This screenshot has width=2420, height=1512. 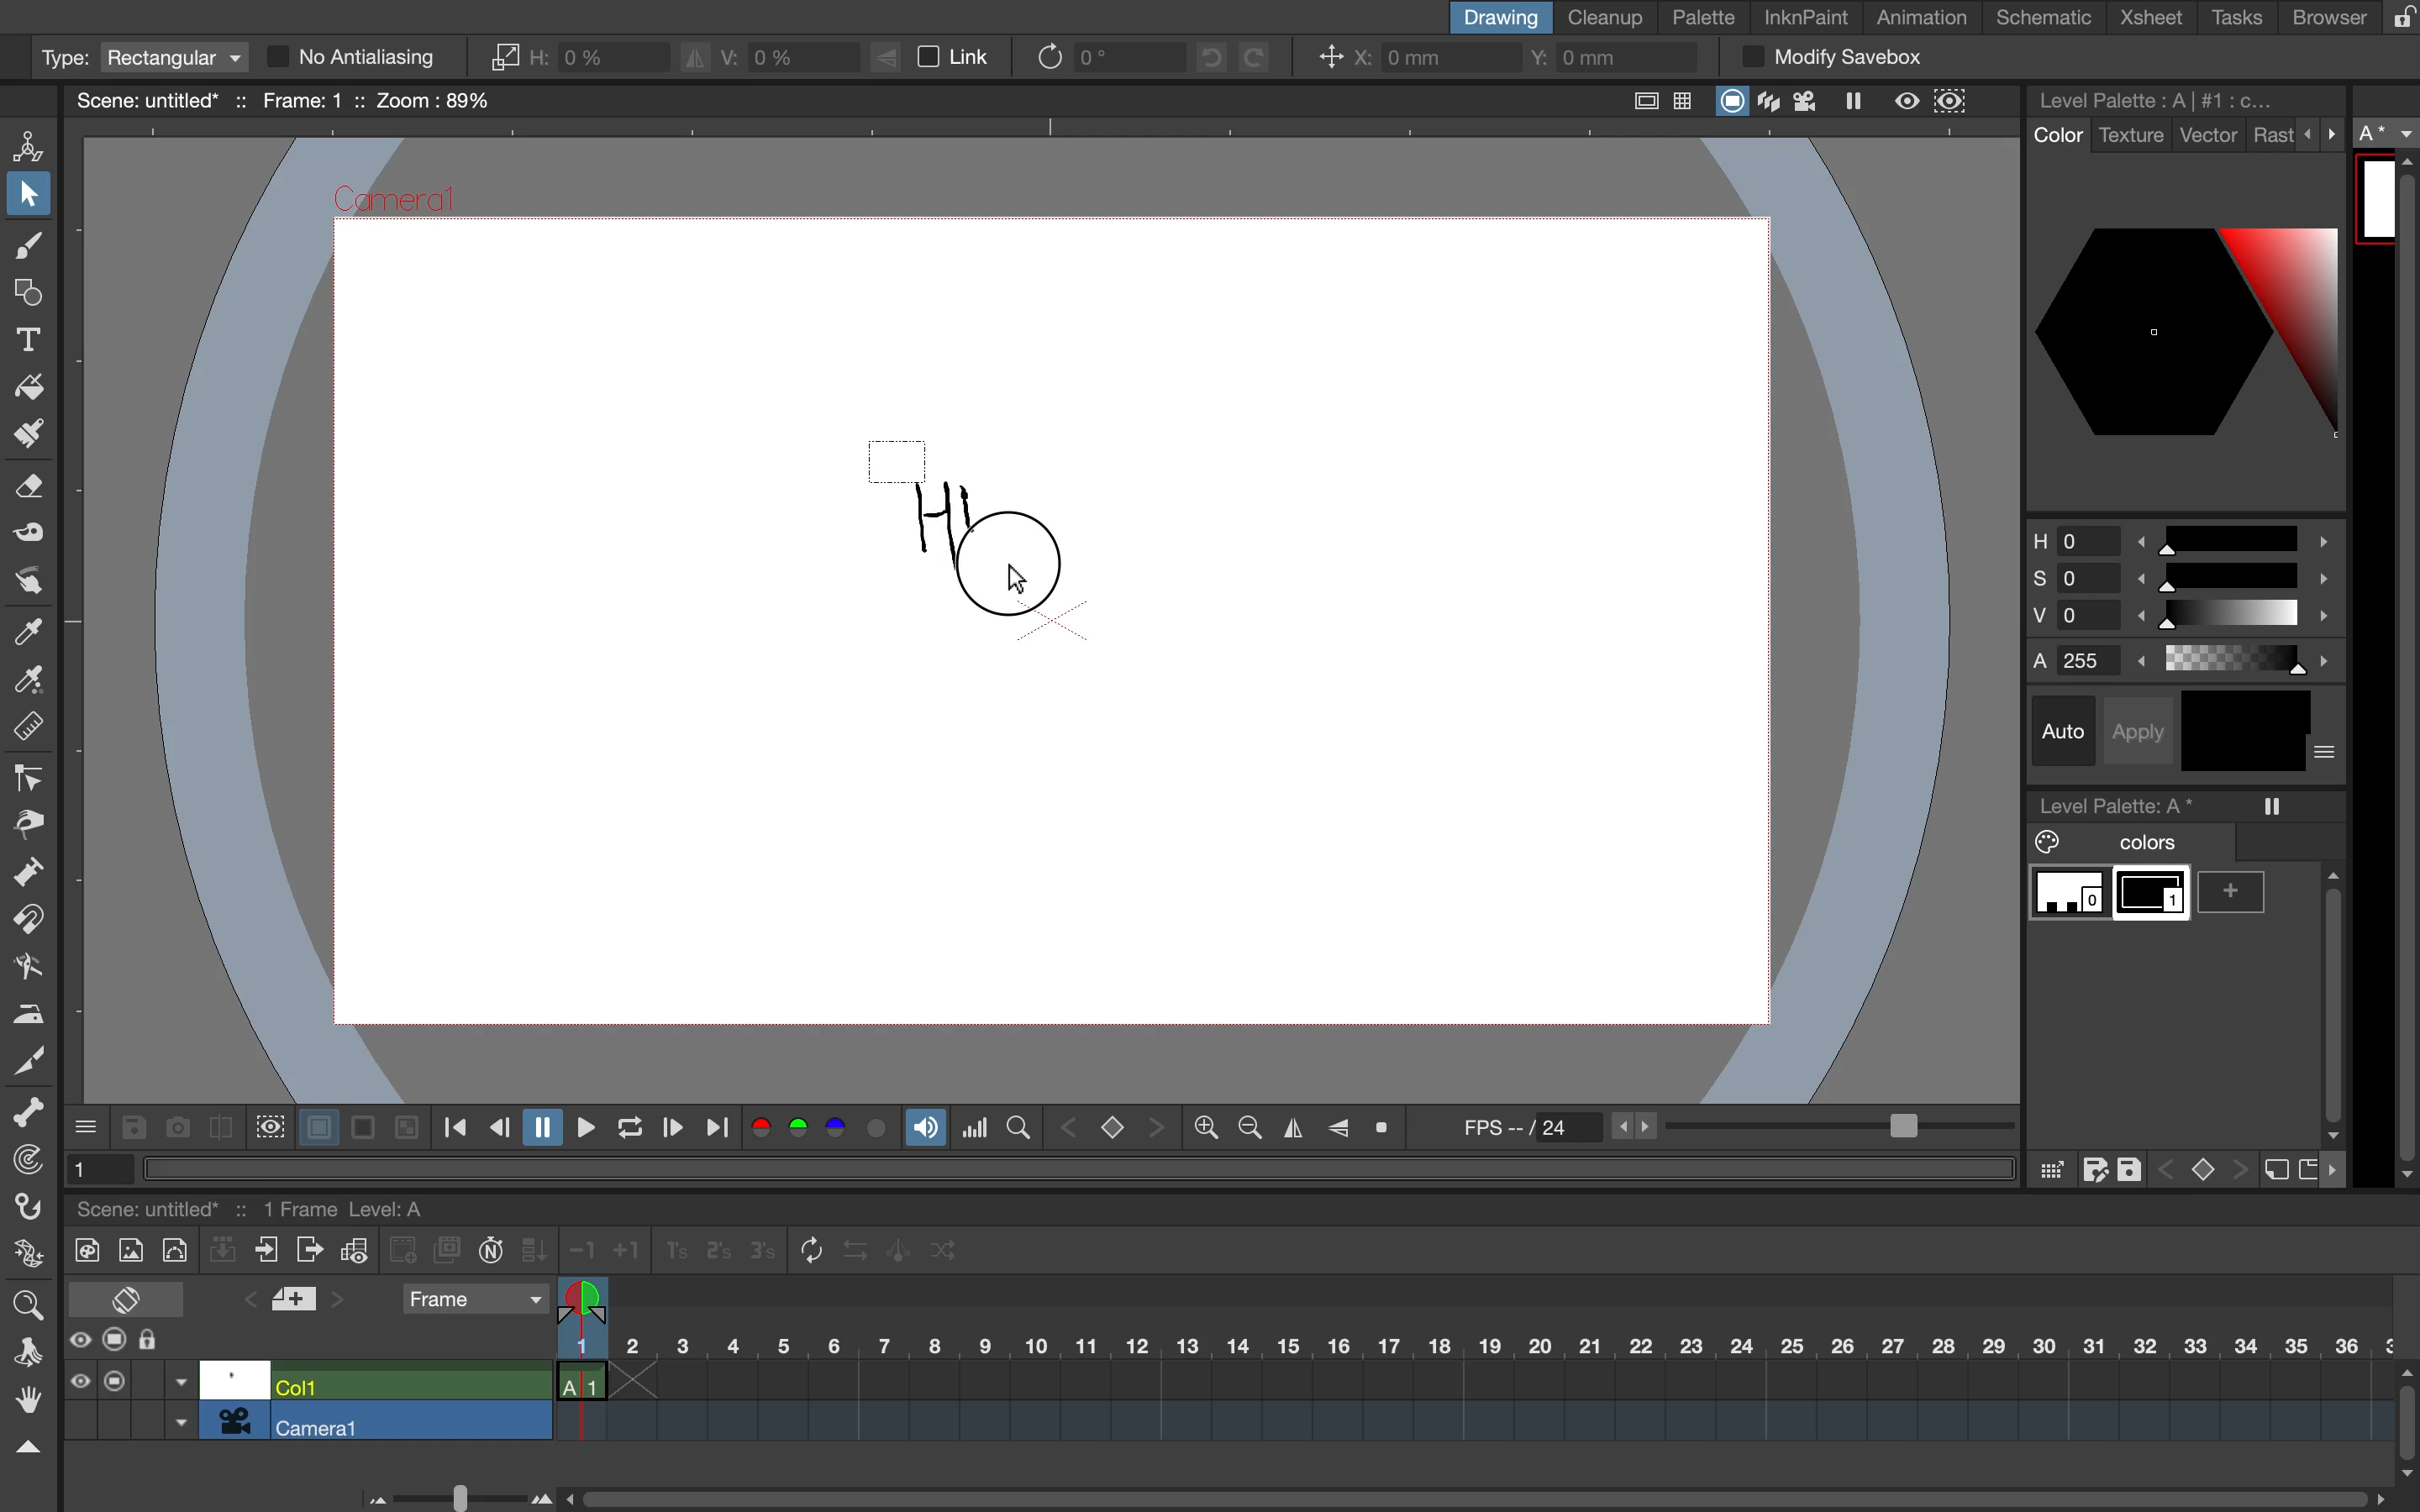 What do you see at coordinates (306, 1250) in the screenshot?
I see `open x subsheet` at bounding box center [306, 1250].